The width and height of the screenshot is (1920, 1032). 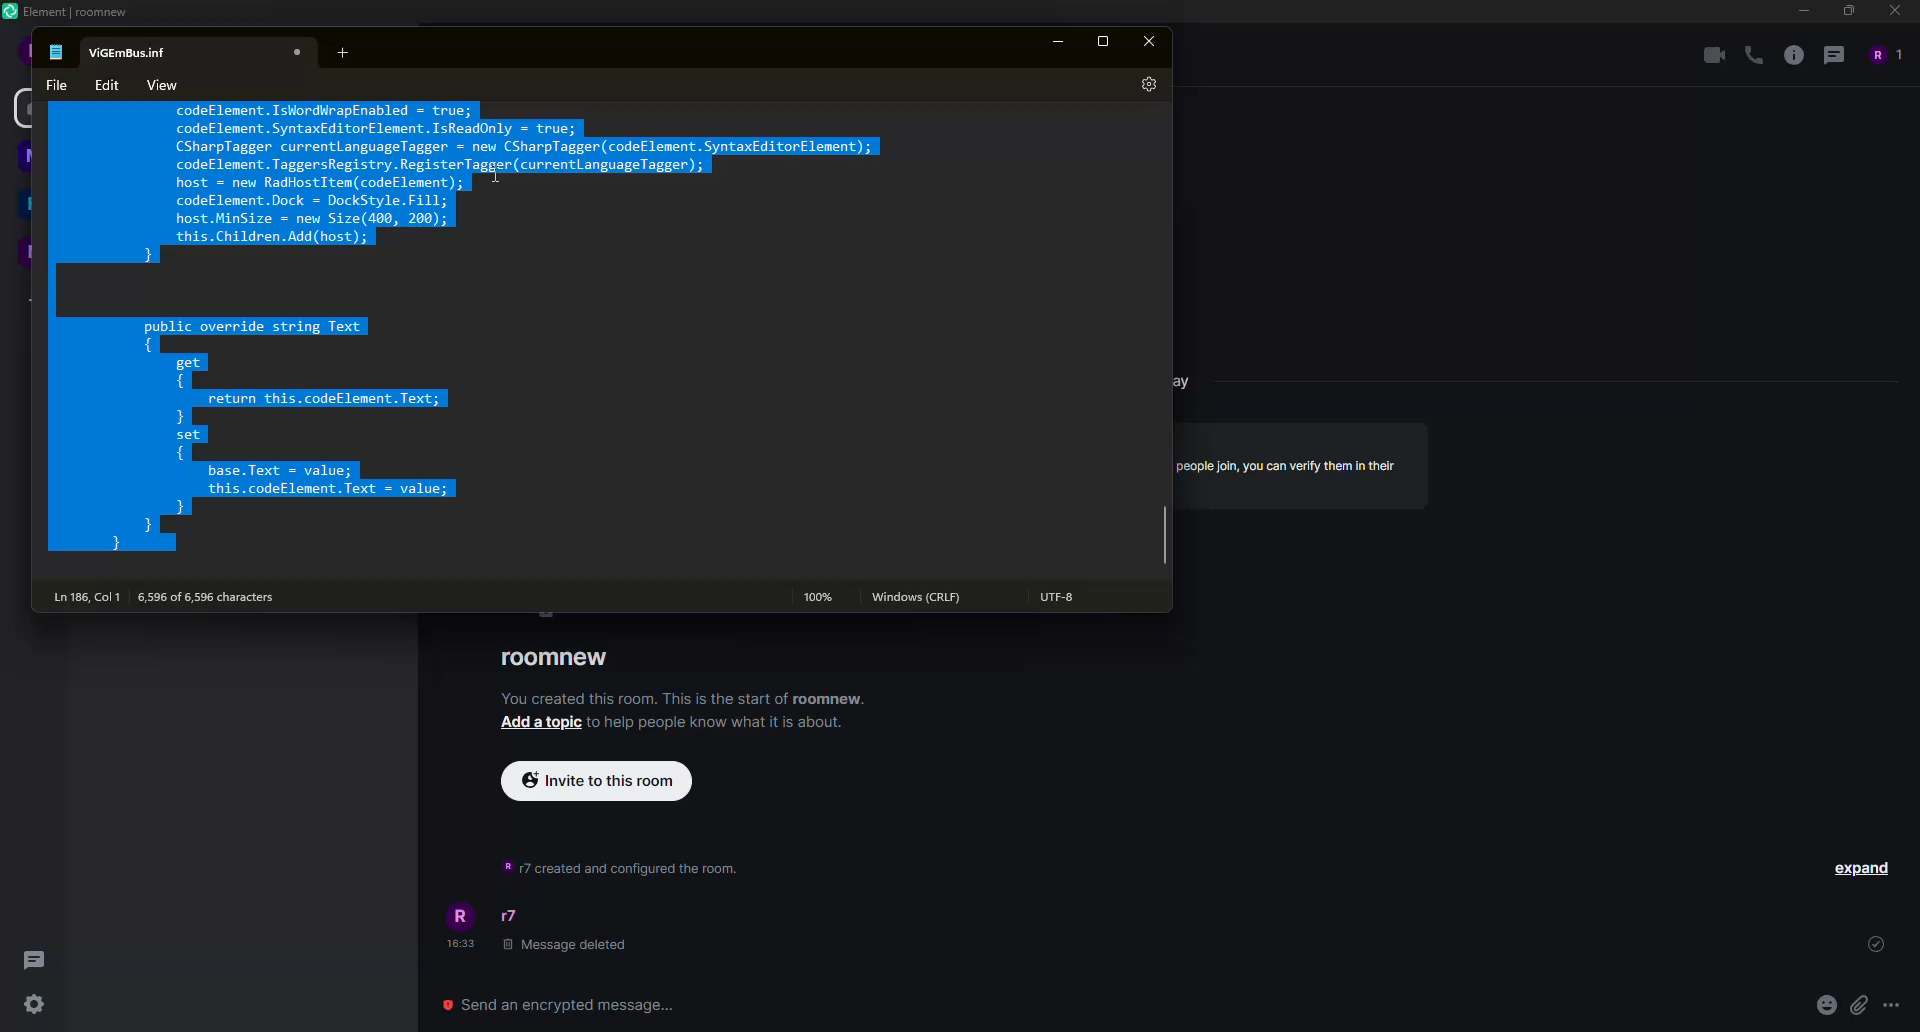 I want to click on notepad, so click(x=58, y=50).